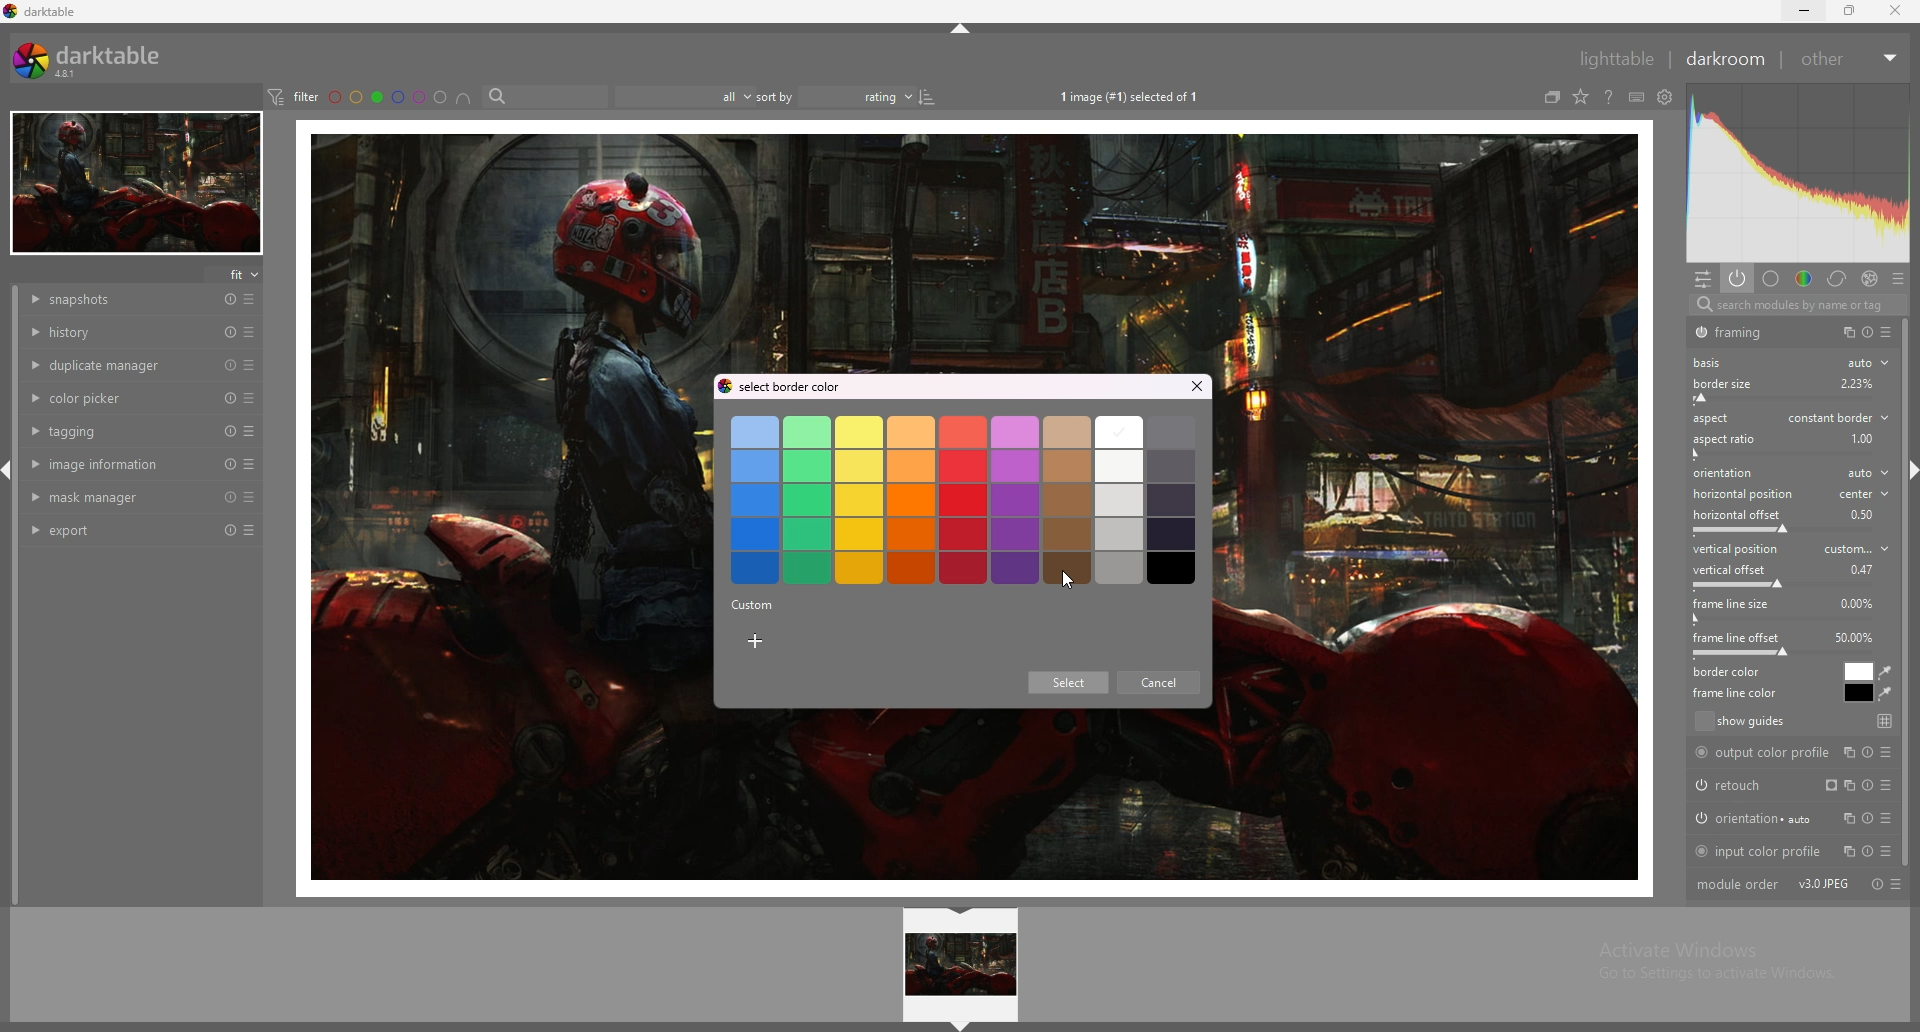 Image resolution: width=1920 pixels, height=1032 pixels. What do you see at coordinates (1791, 818) in the screenshot?
I see `orientation` at bounding box center [1791, 818].